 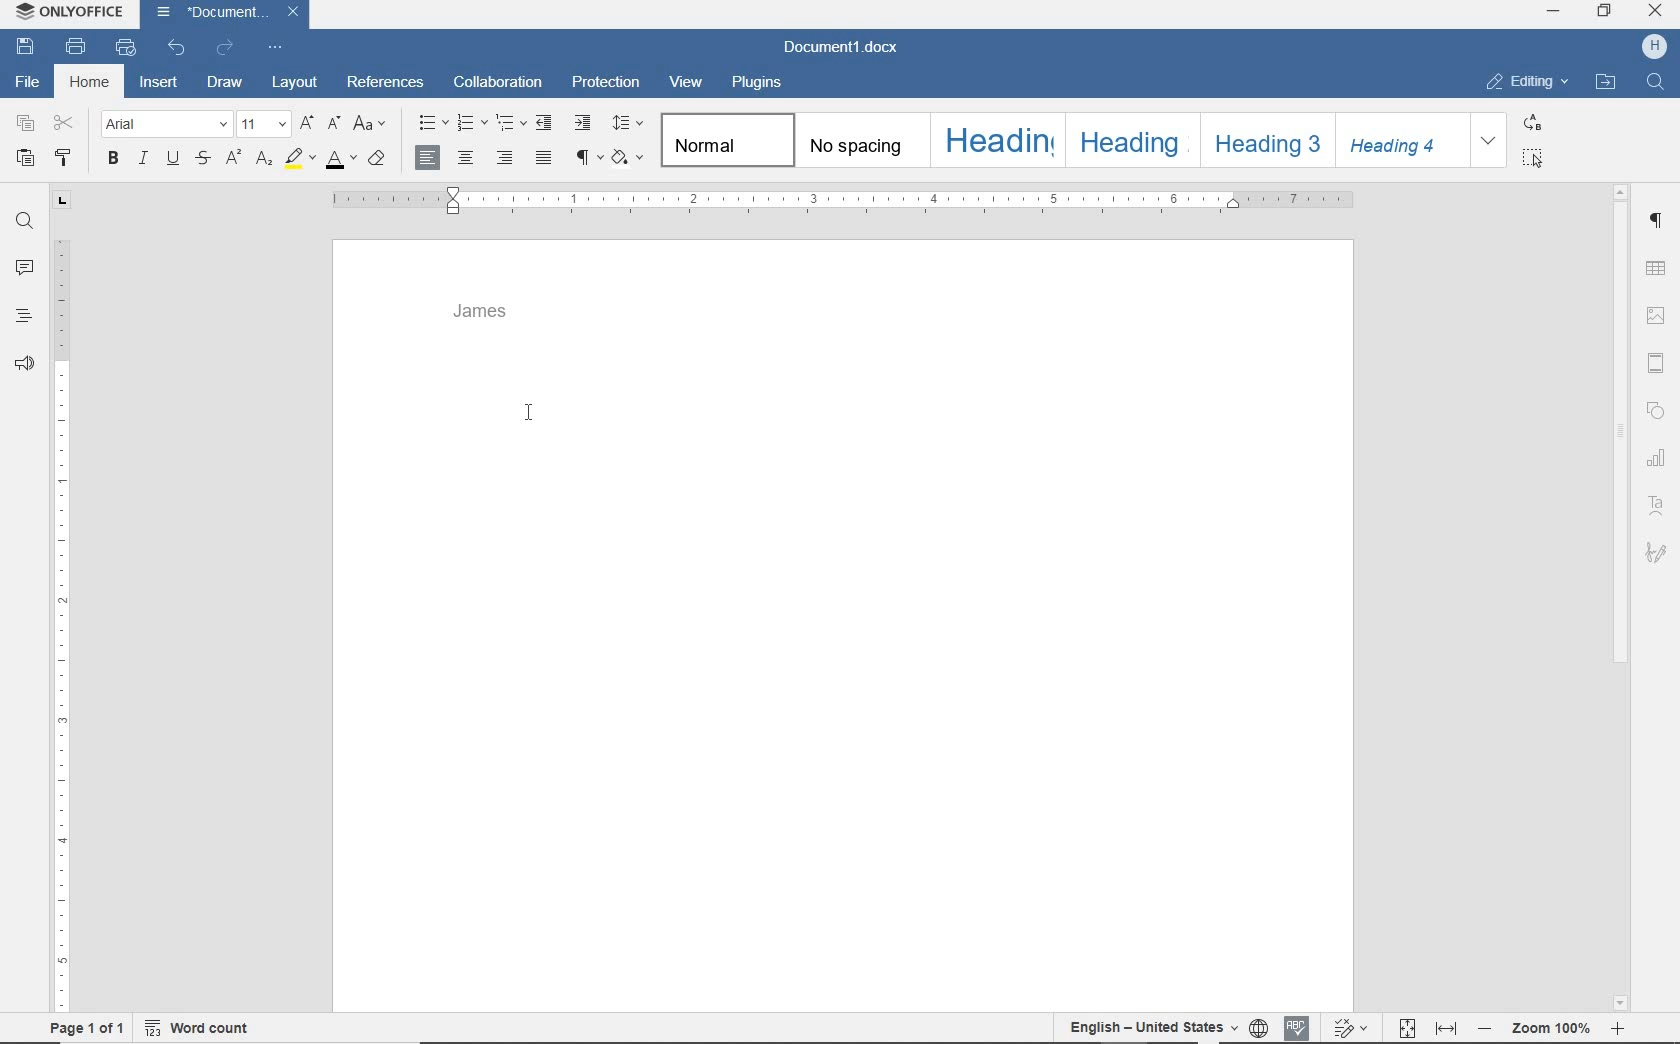 I want to click on fit to width, so click(x=1447, y=1028).